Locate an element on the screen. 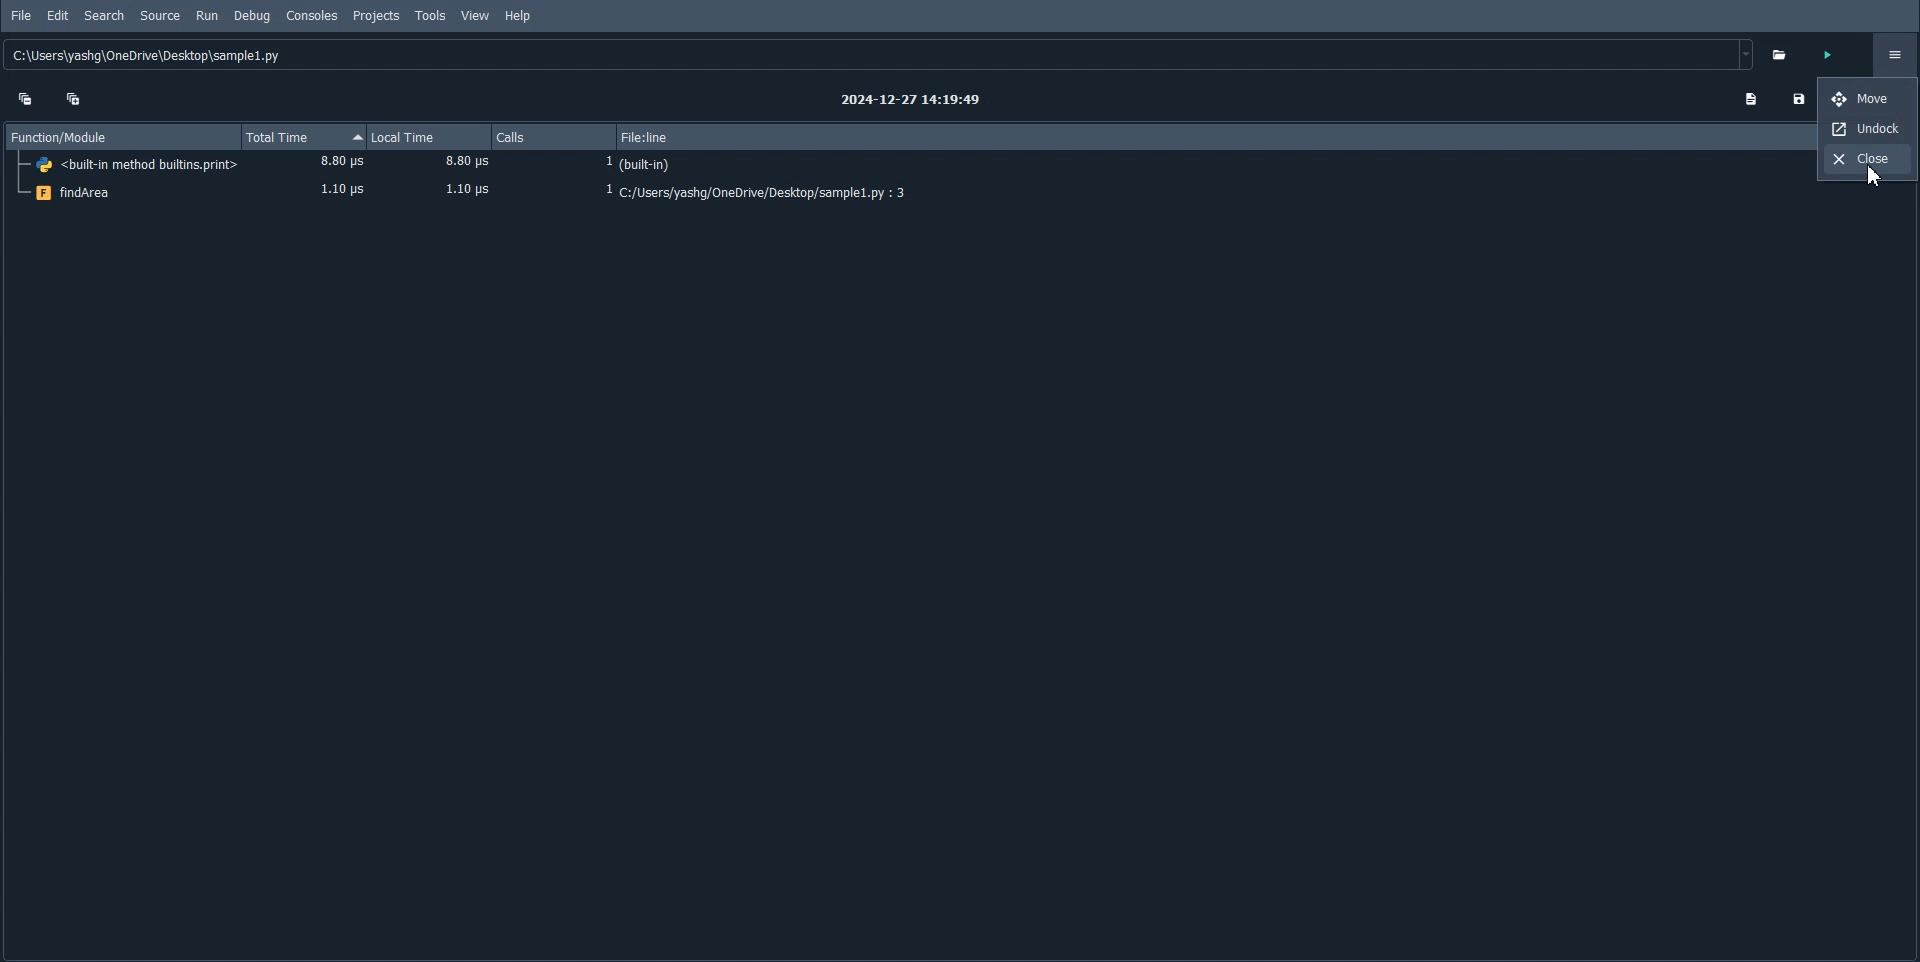 This screenshot has width=1920, height=962. Options is located at coordinates (1886, 54).